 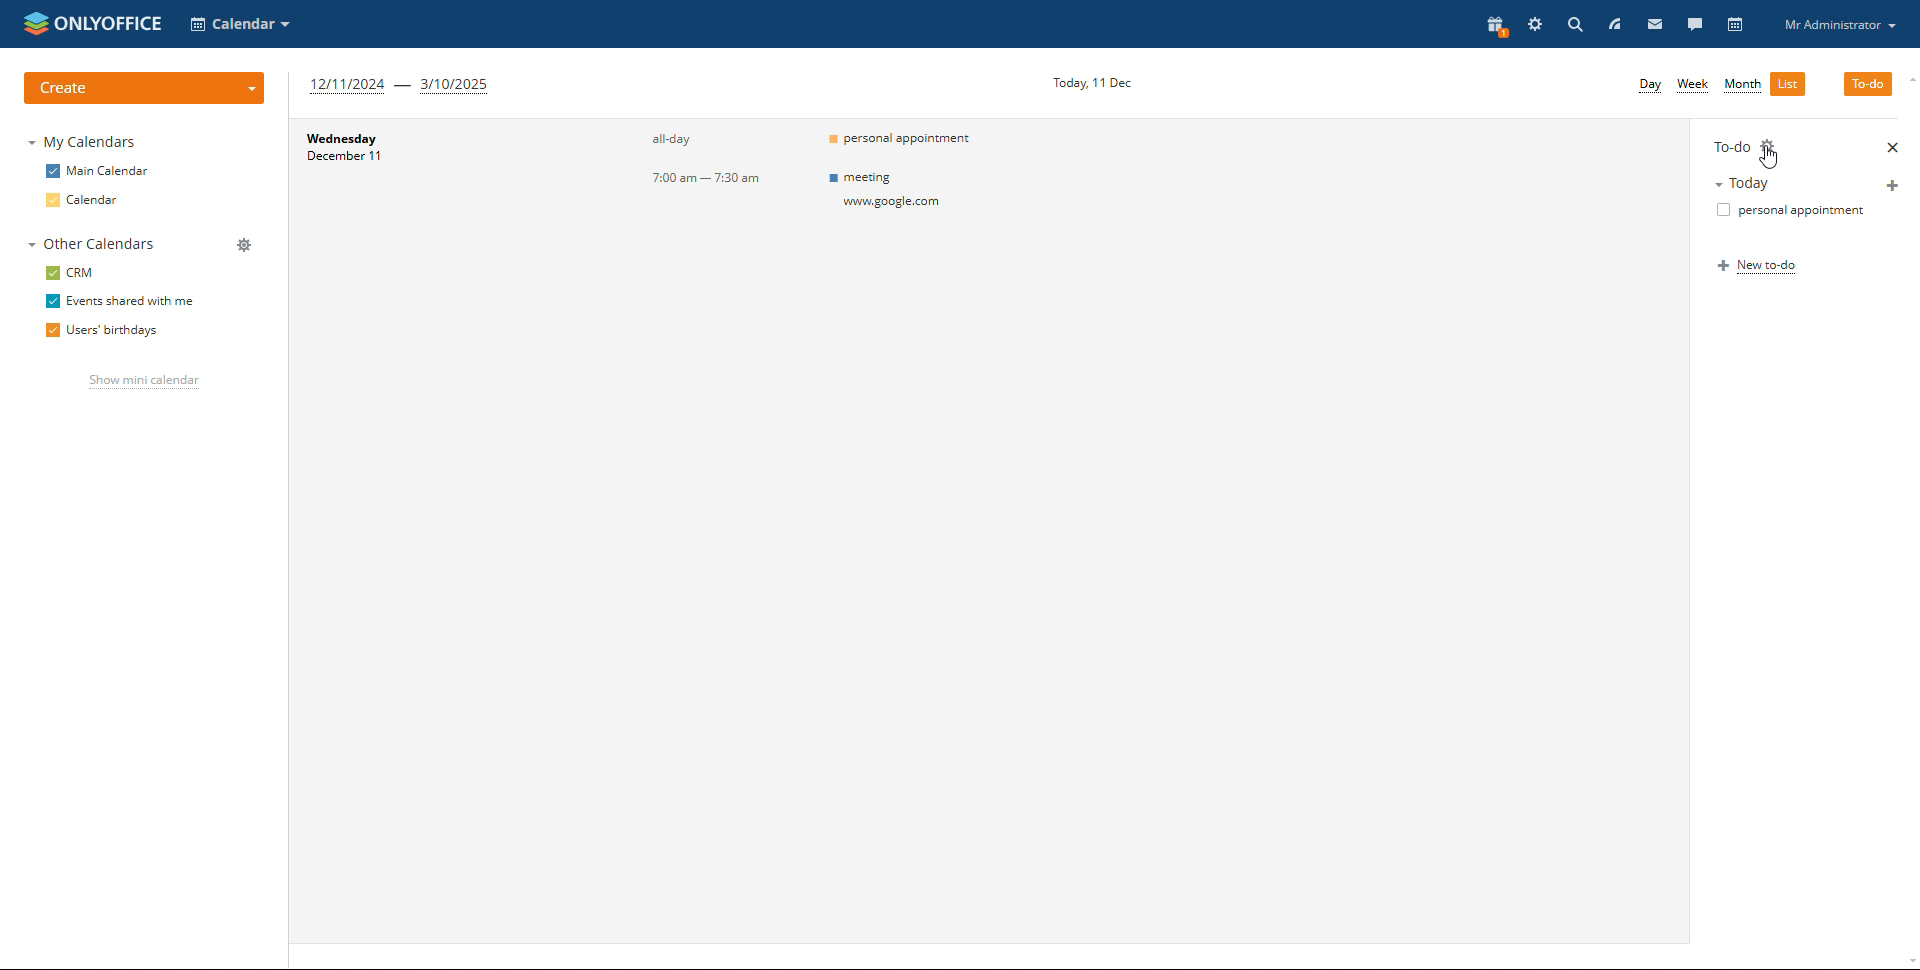 What do you see at coordinates (147, 86) in the screenshot?
I see `create` at bounding box center [147, 86].